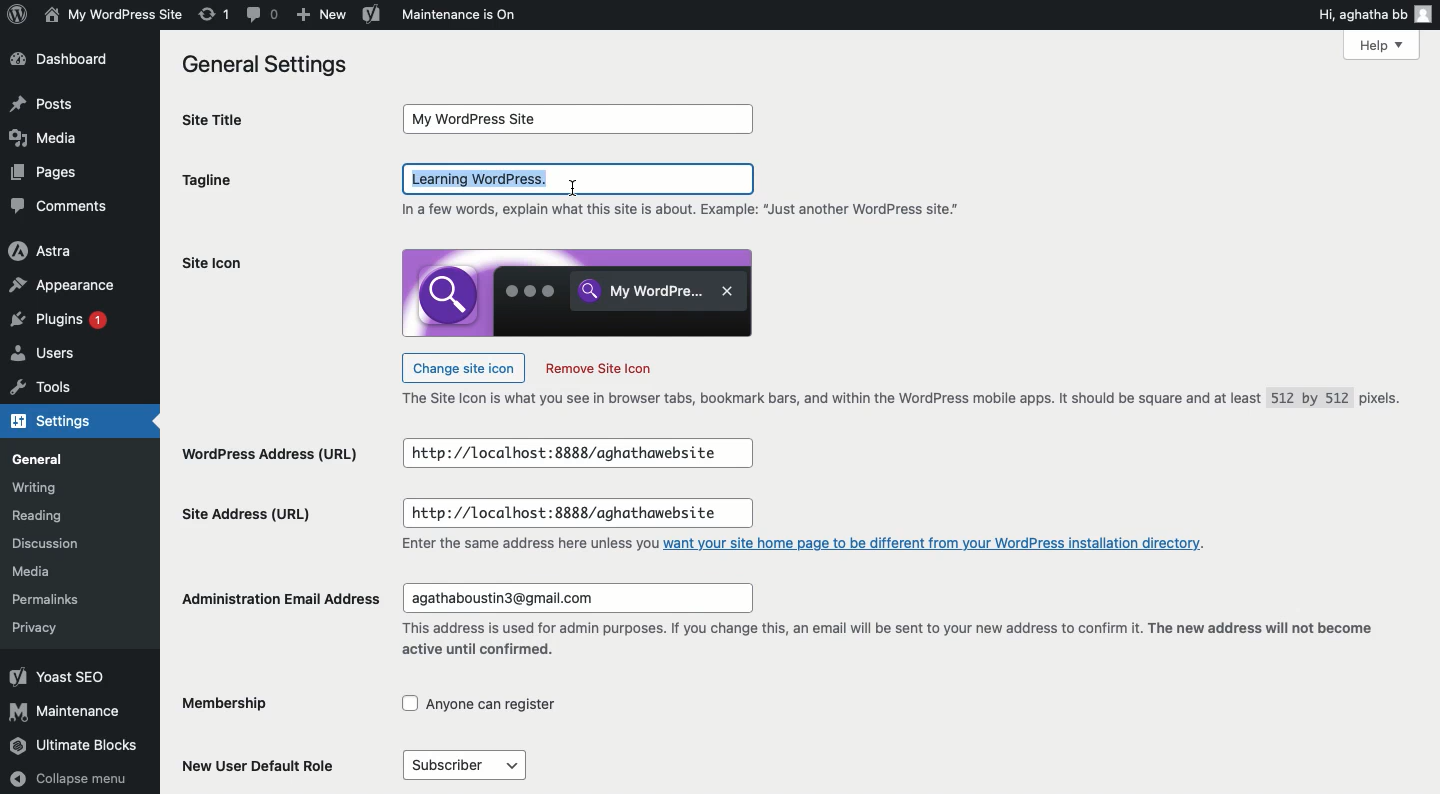 This screenshot has width=1440, height=794. I want to click on menu, so click(463, 765).